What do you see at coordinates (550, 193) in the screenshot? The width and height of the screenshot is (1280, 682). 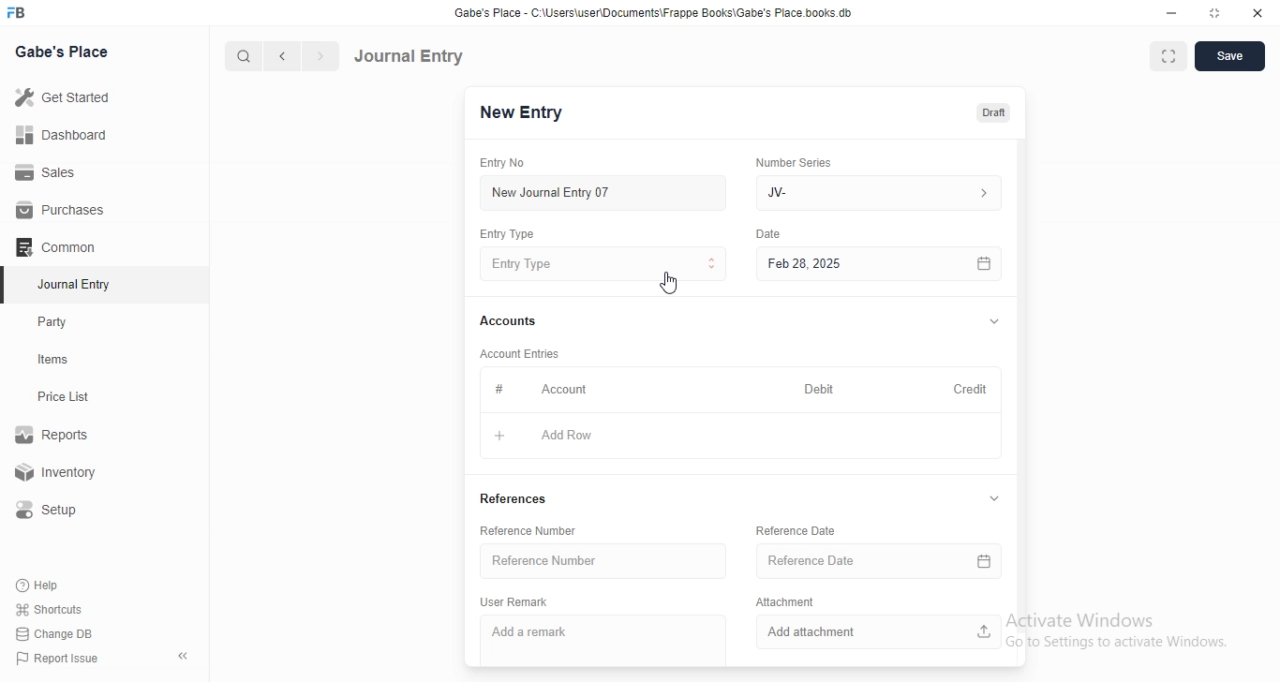 I see `New Journal Entry 07` at bounding box center [550, 193].